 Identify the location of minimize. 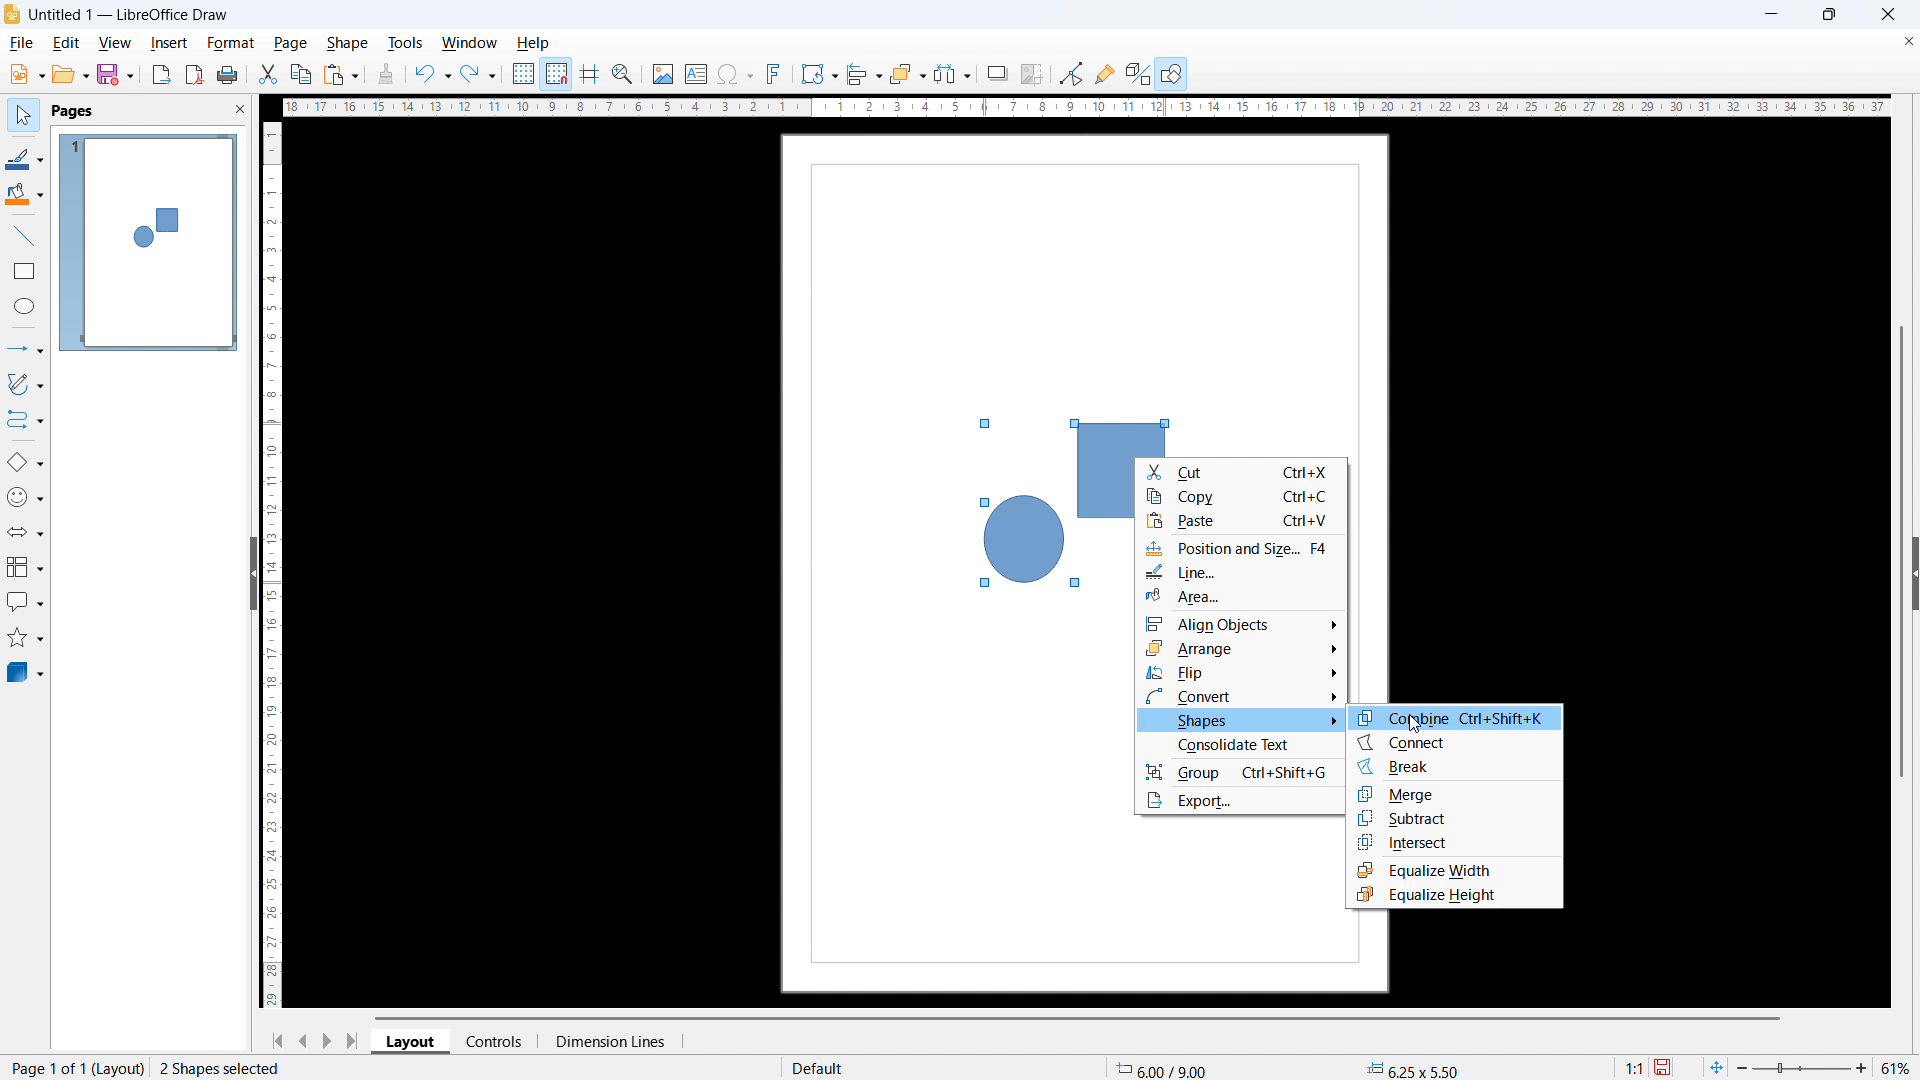
(1768, 14).